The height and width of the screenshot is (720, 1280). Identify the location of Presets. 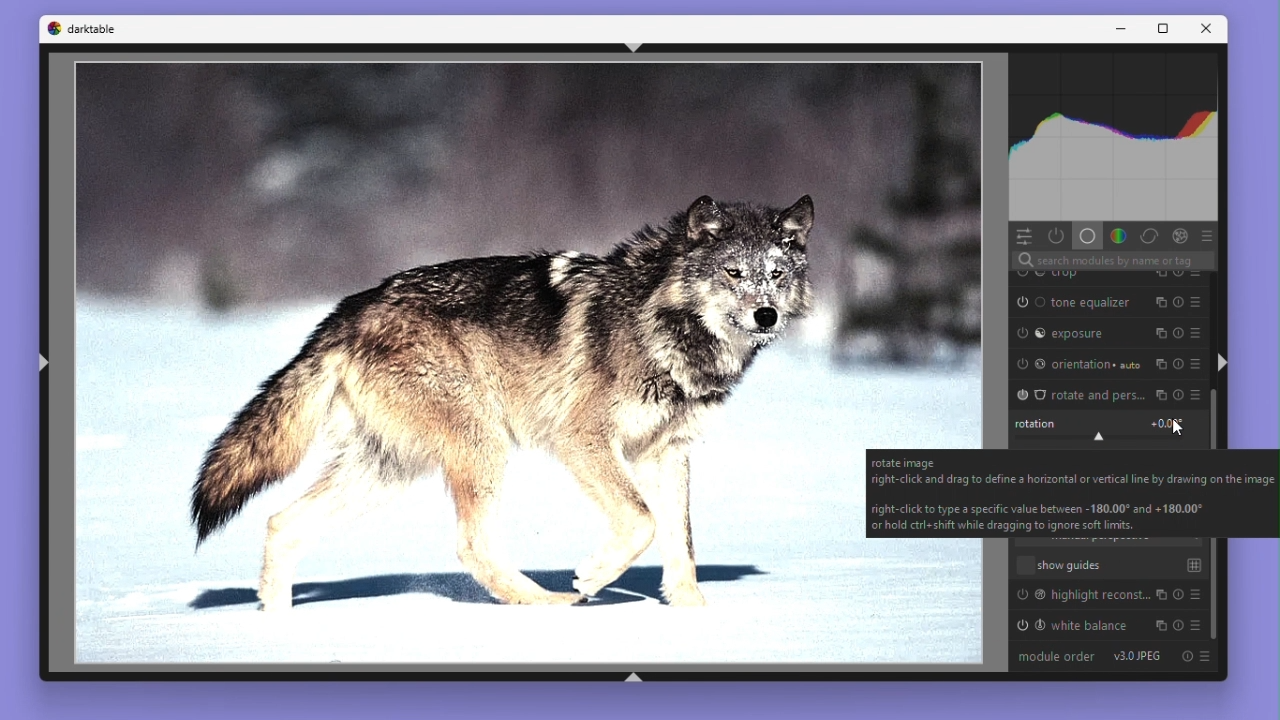
(1212, 235).